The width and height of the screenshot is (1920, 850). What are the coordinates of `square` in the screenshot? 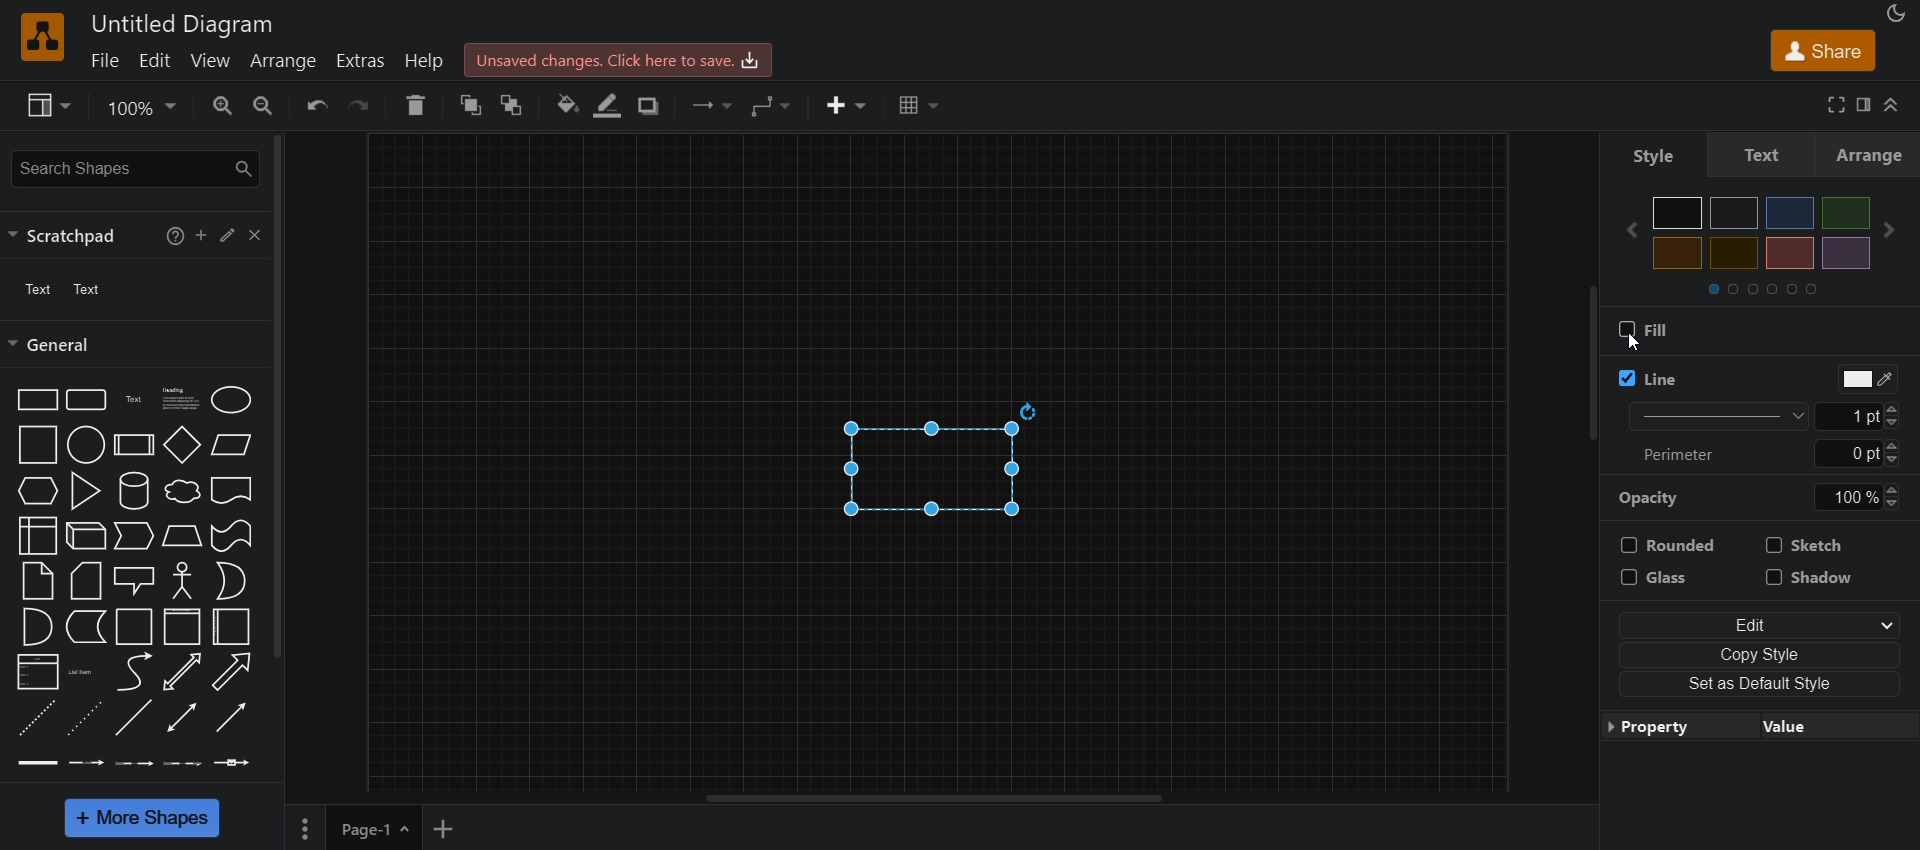 It's located at (37, 445).